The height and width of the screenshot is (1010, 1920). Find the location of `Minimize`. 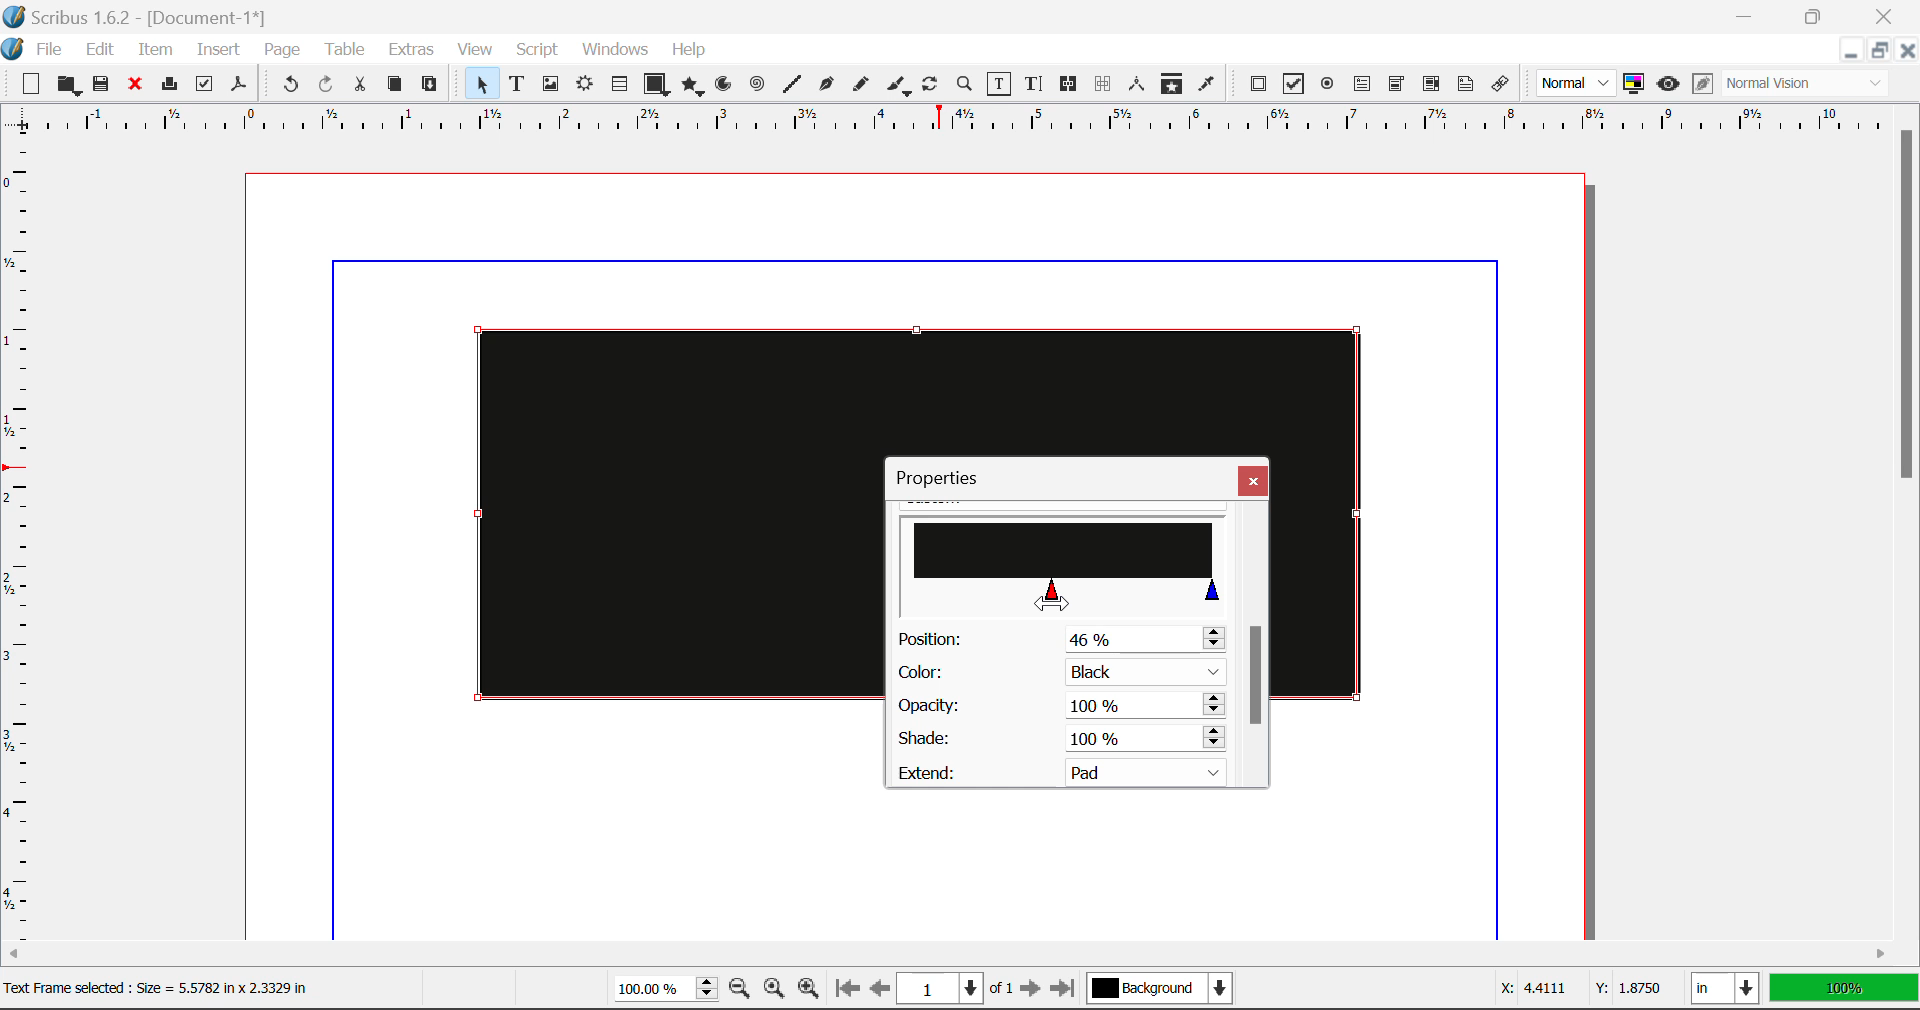

Minimize is located at coordinates (1877, 50).